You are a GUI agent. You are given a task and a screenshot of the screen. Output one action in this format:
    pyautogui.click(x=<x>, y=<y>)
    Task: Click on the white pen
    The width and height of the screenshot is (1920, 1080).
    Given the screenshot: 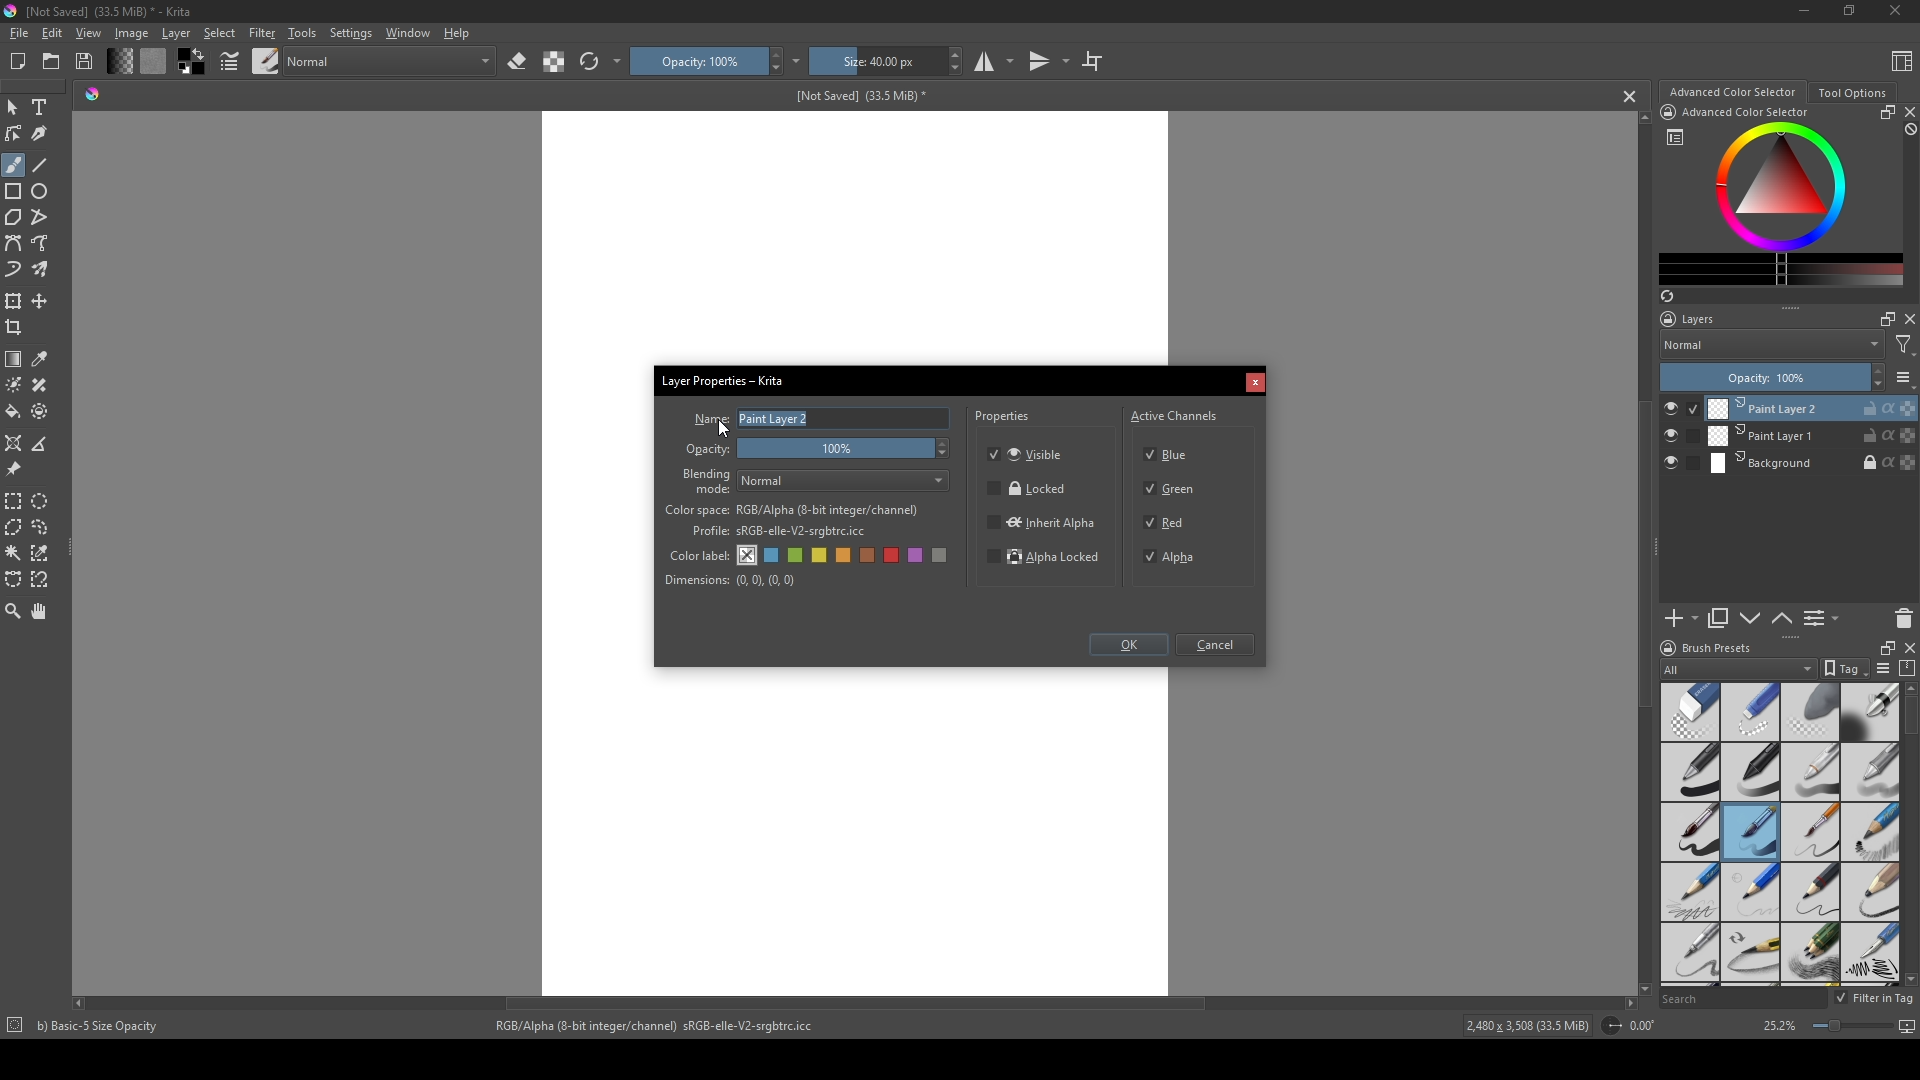 What is the action you would take?
    pyautogui.click(x=1811, y=772)
    